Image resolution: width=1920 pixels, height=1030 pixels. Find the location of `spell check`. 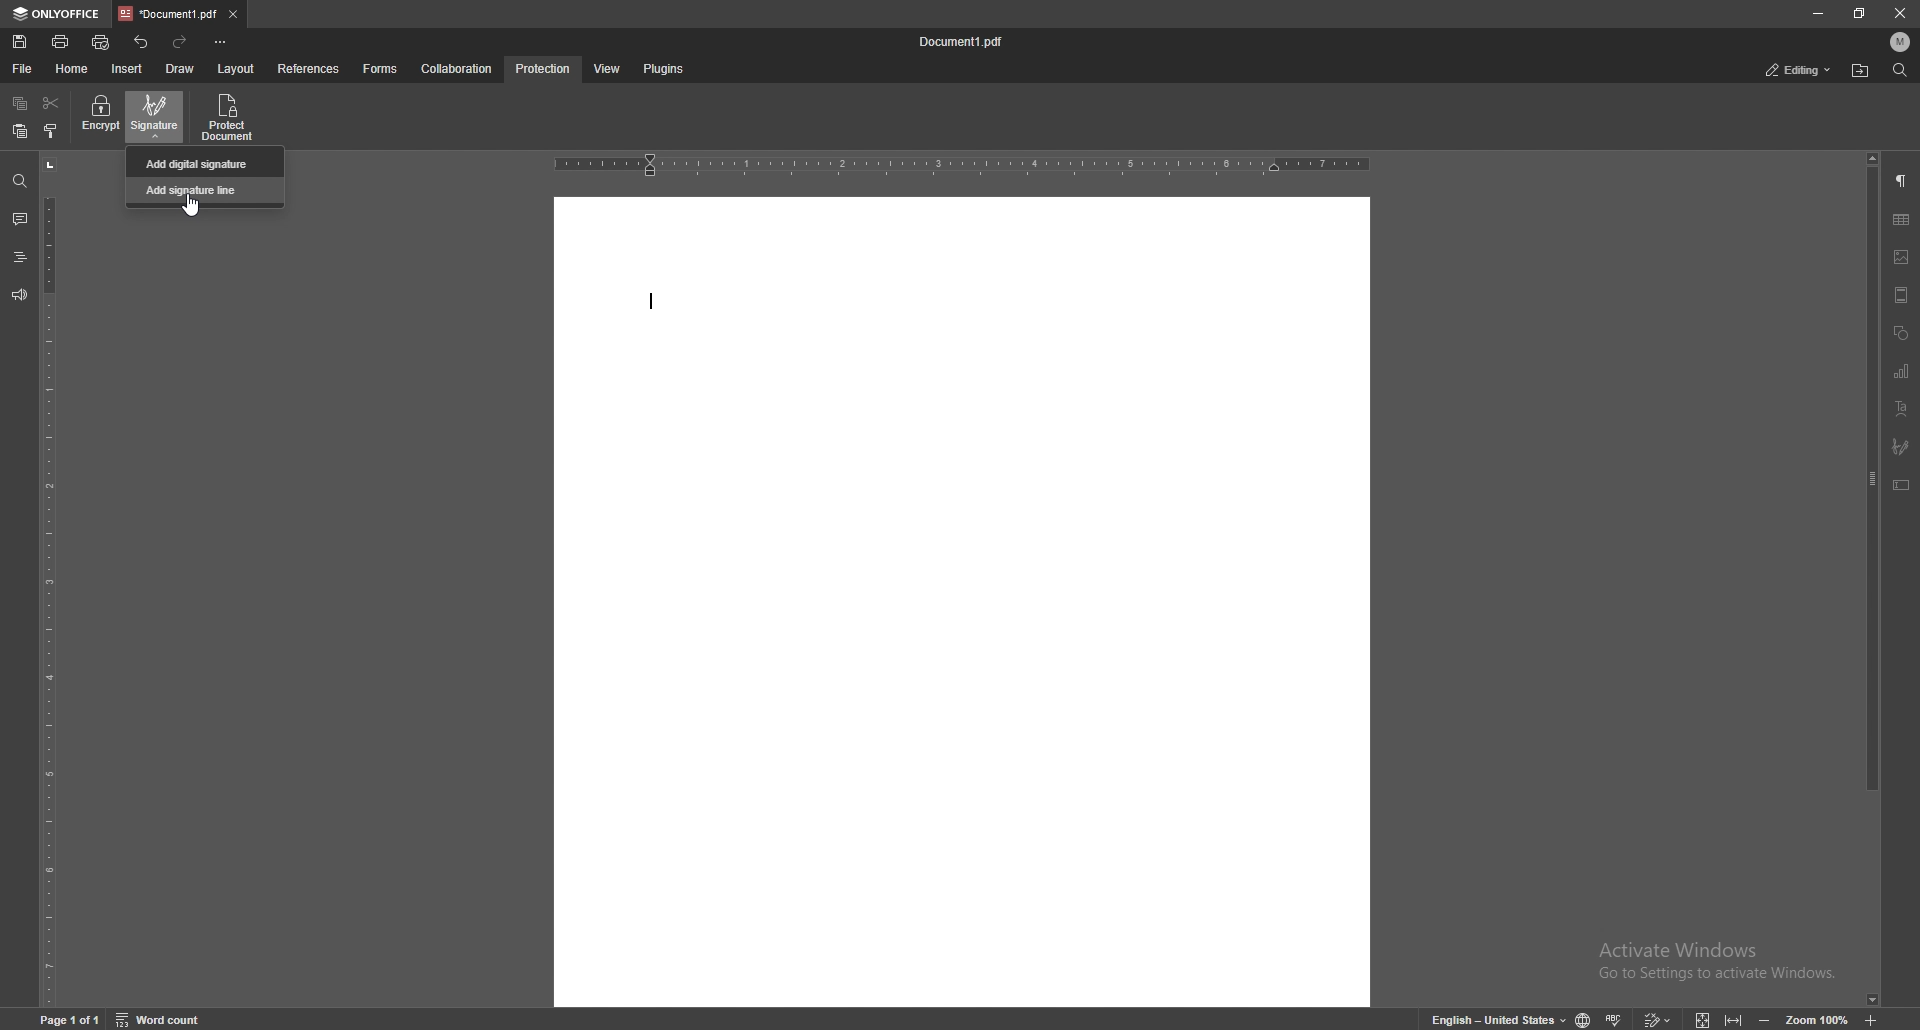

spell check is located at coordinates (1616, 1015).